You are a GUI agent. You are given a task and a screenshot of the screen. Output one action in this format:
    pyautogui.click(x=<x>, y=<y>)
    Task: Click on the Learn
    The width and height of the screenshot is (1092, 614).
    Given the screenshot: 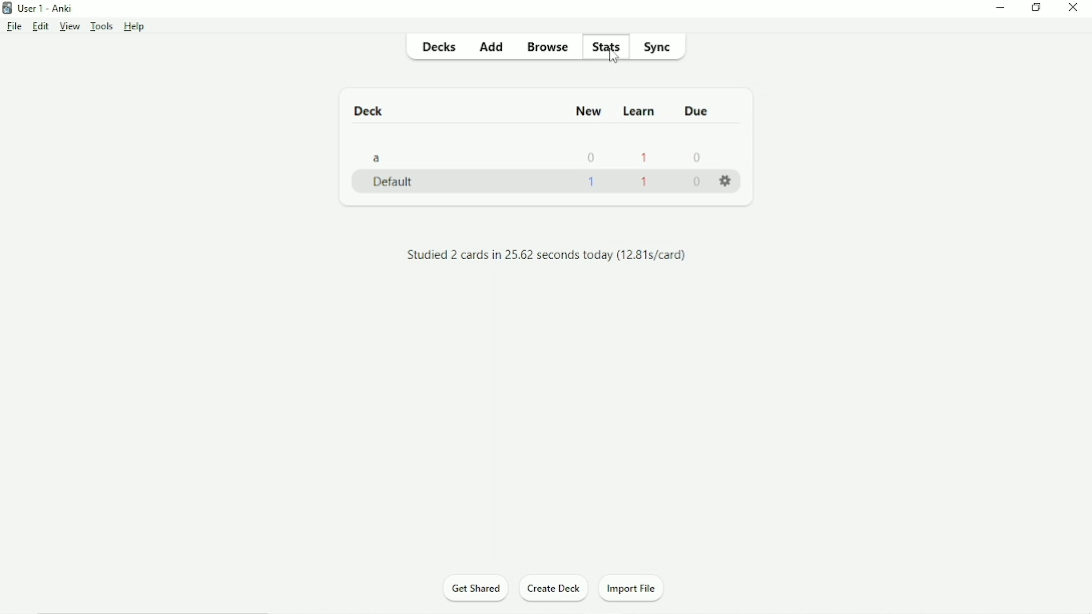 What is the action you would take?
    pyautogui.click(x=637, y=111)
    